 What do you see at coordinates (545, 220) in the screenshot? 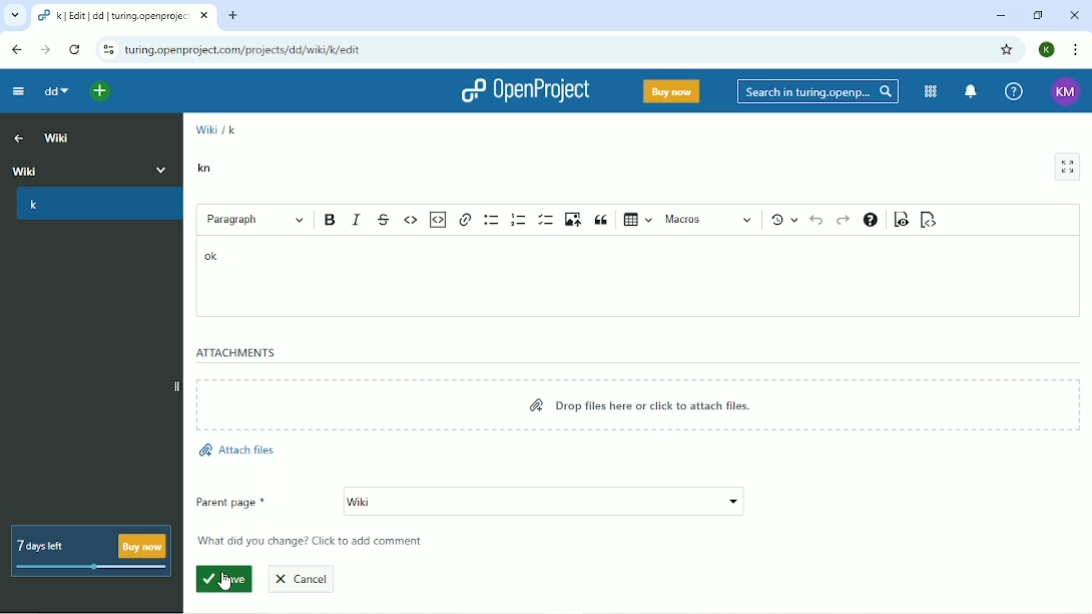
I see `To-do list` at bounding box center [545, 220].